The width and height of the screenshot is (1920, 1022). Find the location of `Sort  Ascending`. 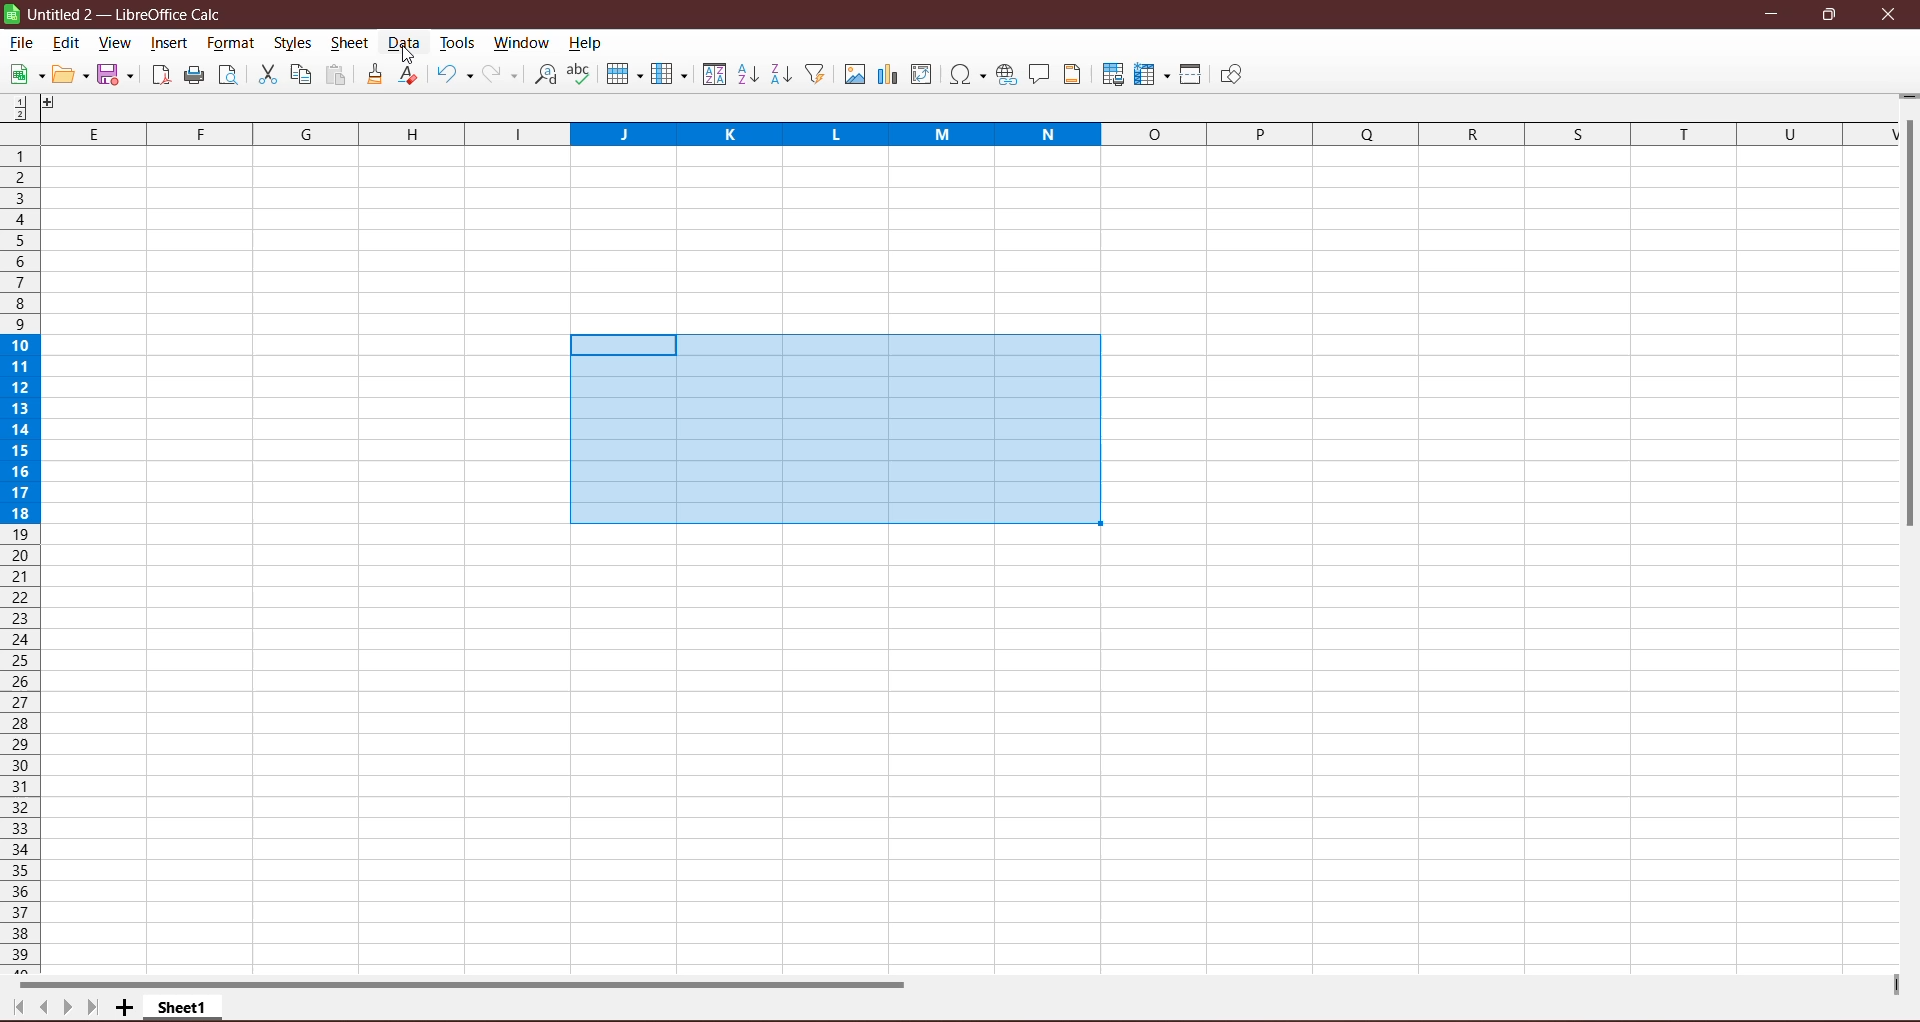

Sort  Ascending is located at coordinates (747, 74).